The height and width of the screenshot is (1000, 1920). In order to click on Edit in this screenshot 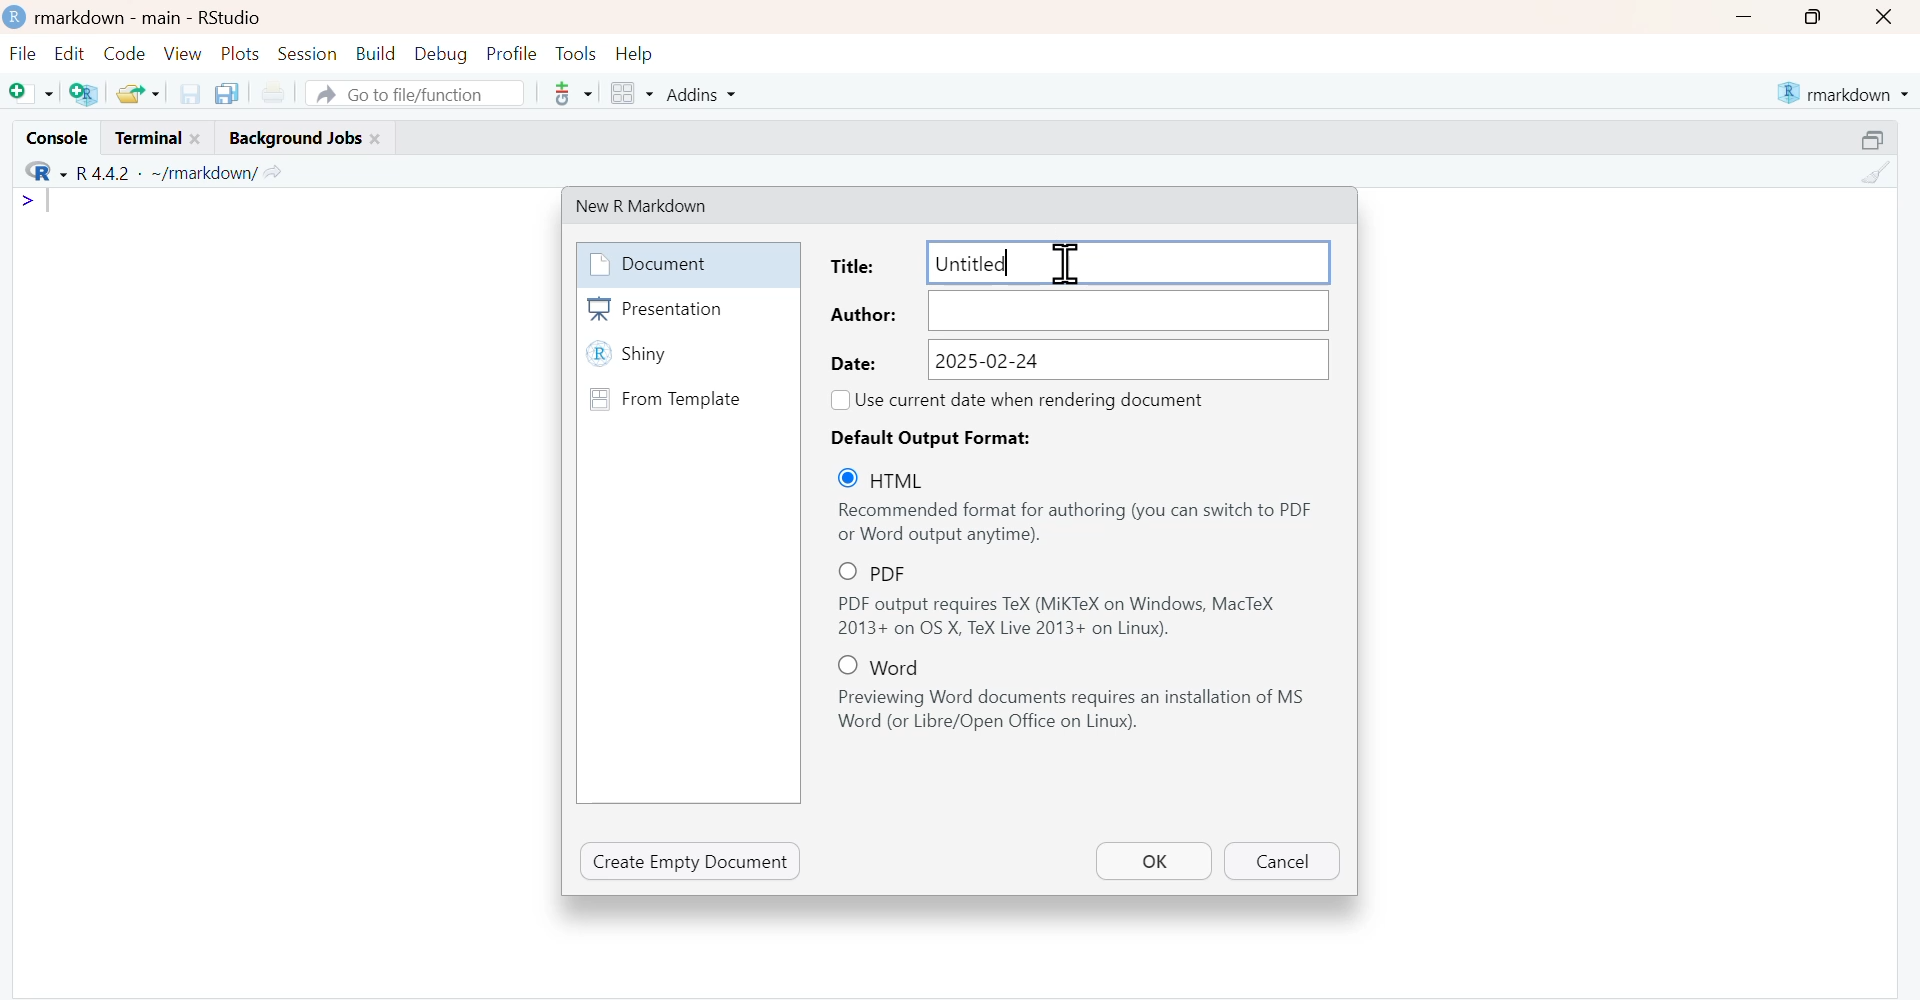, I will do `click(68, 55)`.